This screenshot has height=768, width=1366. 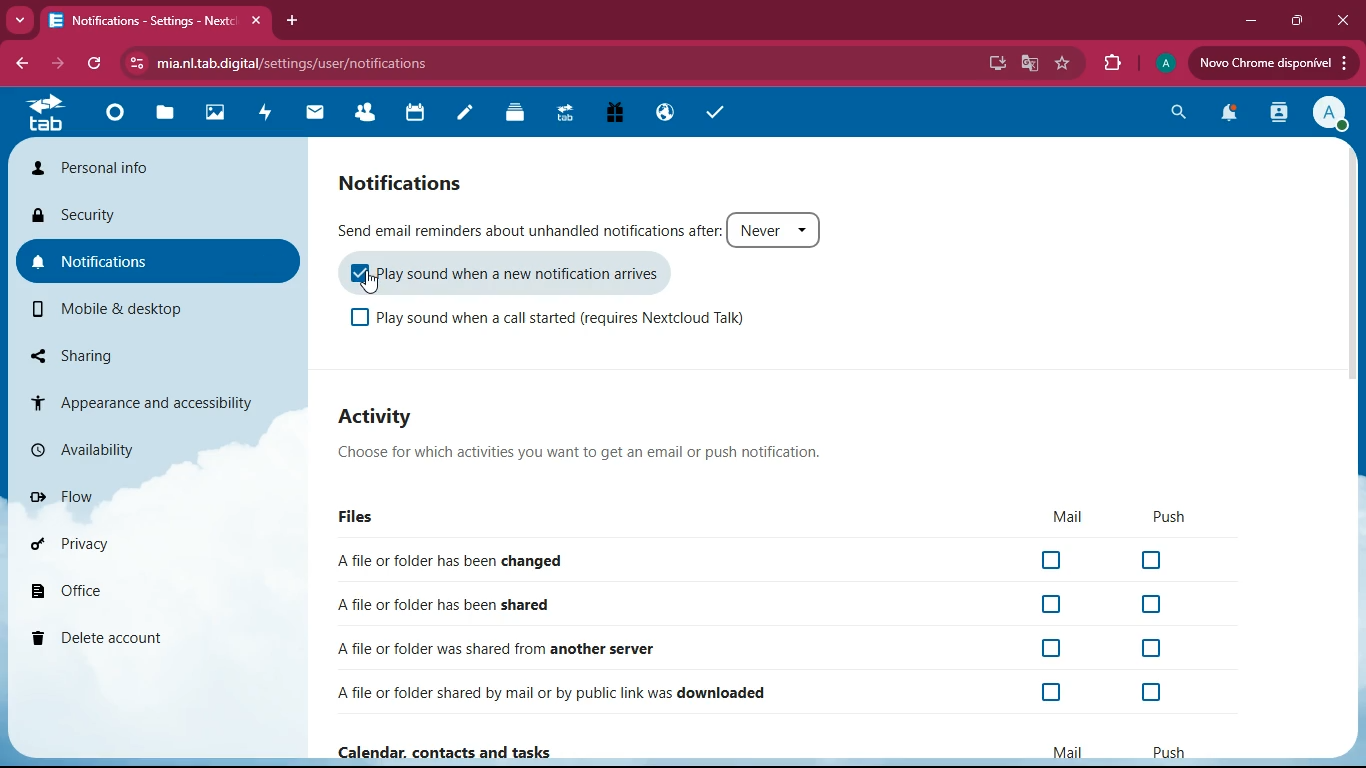 I want to click on layers, so click(x=521, y=114).